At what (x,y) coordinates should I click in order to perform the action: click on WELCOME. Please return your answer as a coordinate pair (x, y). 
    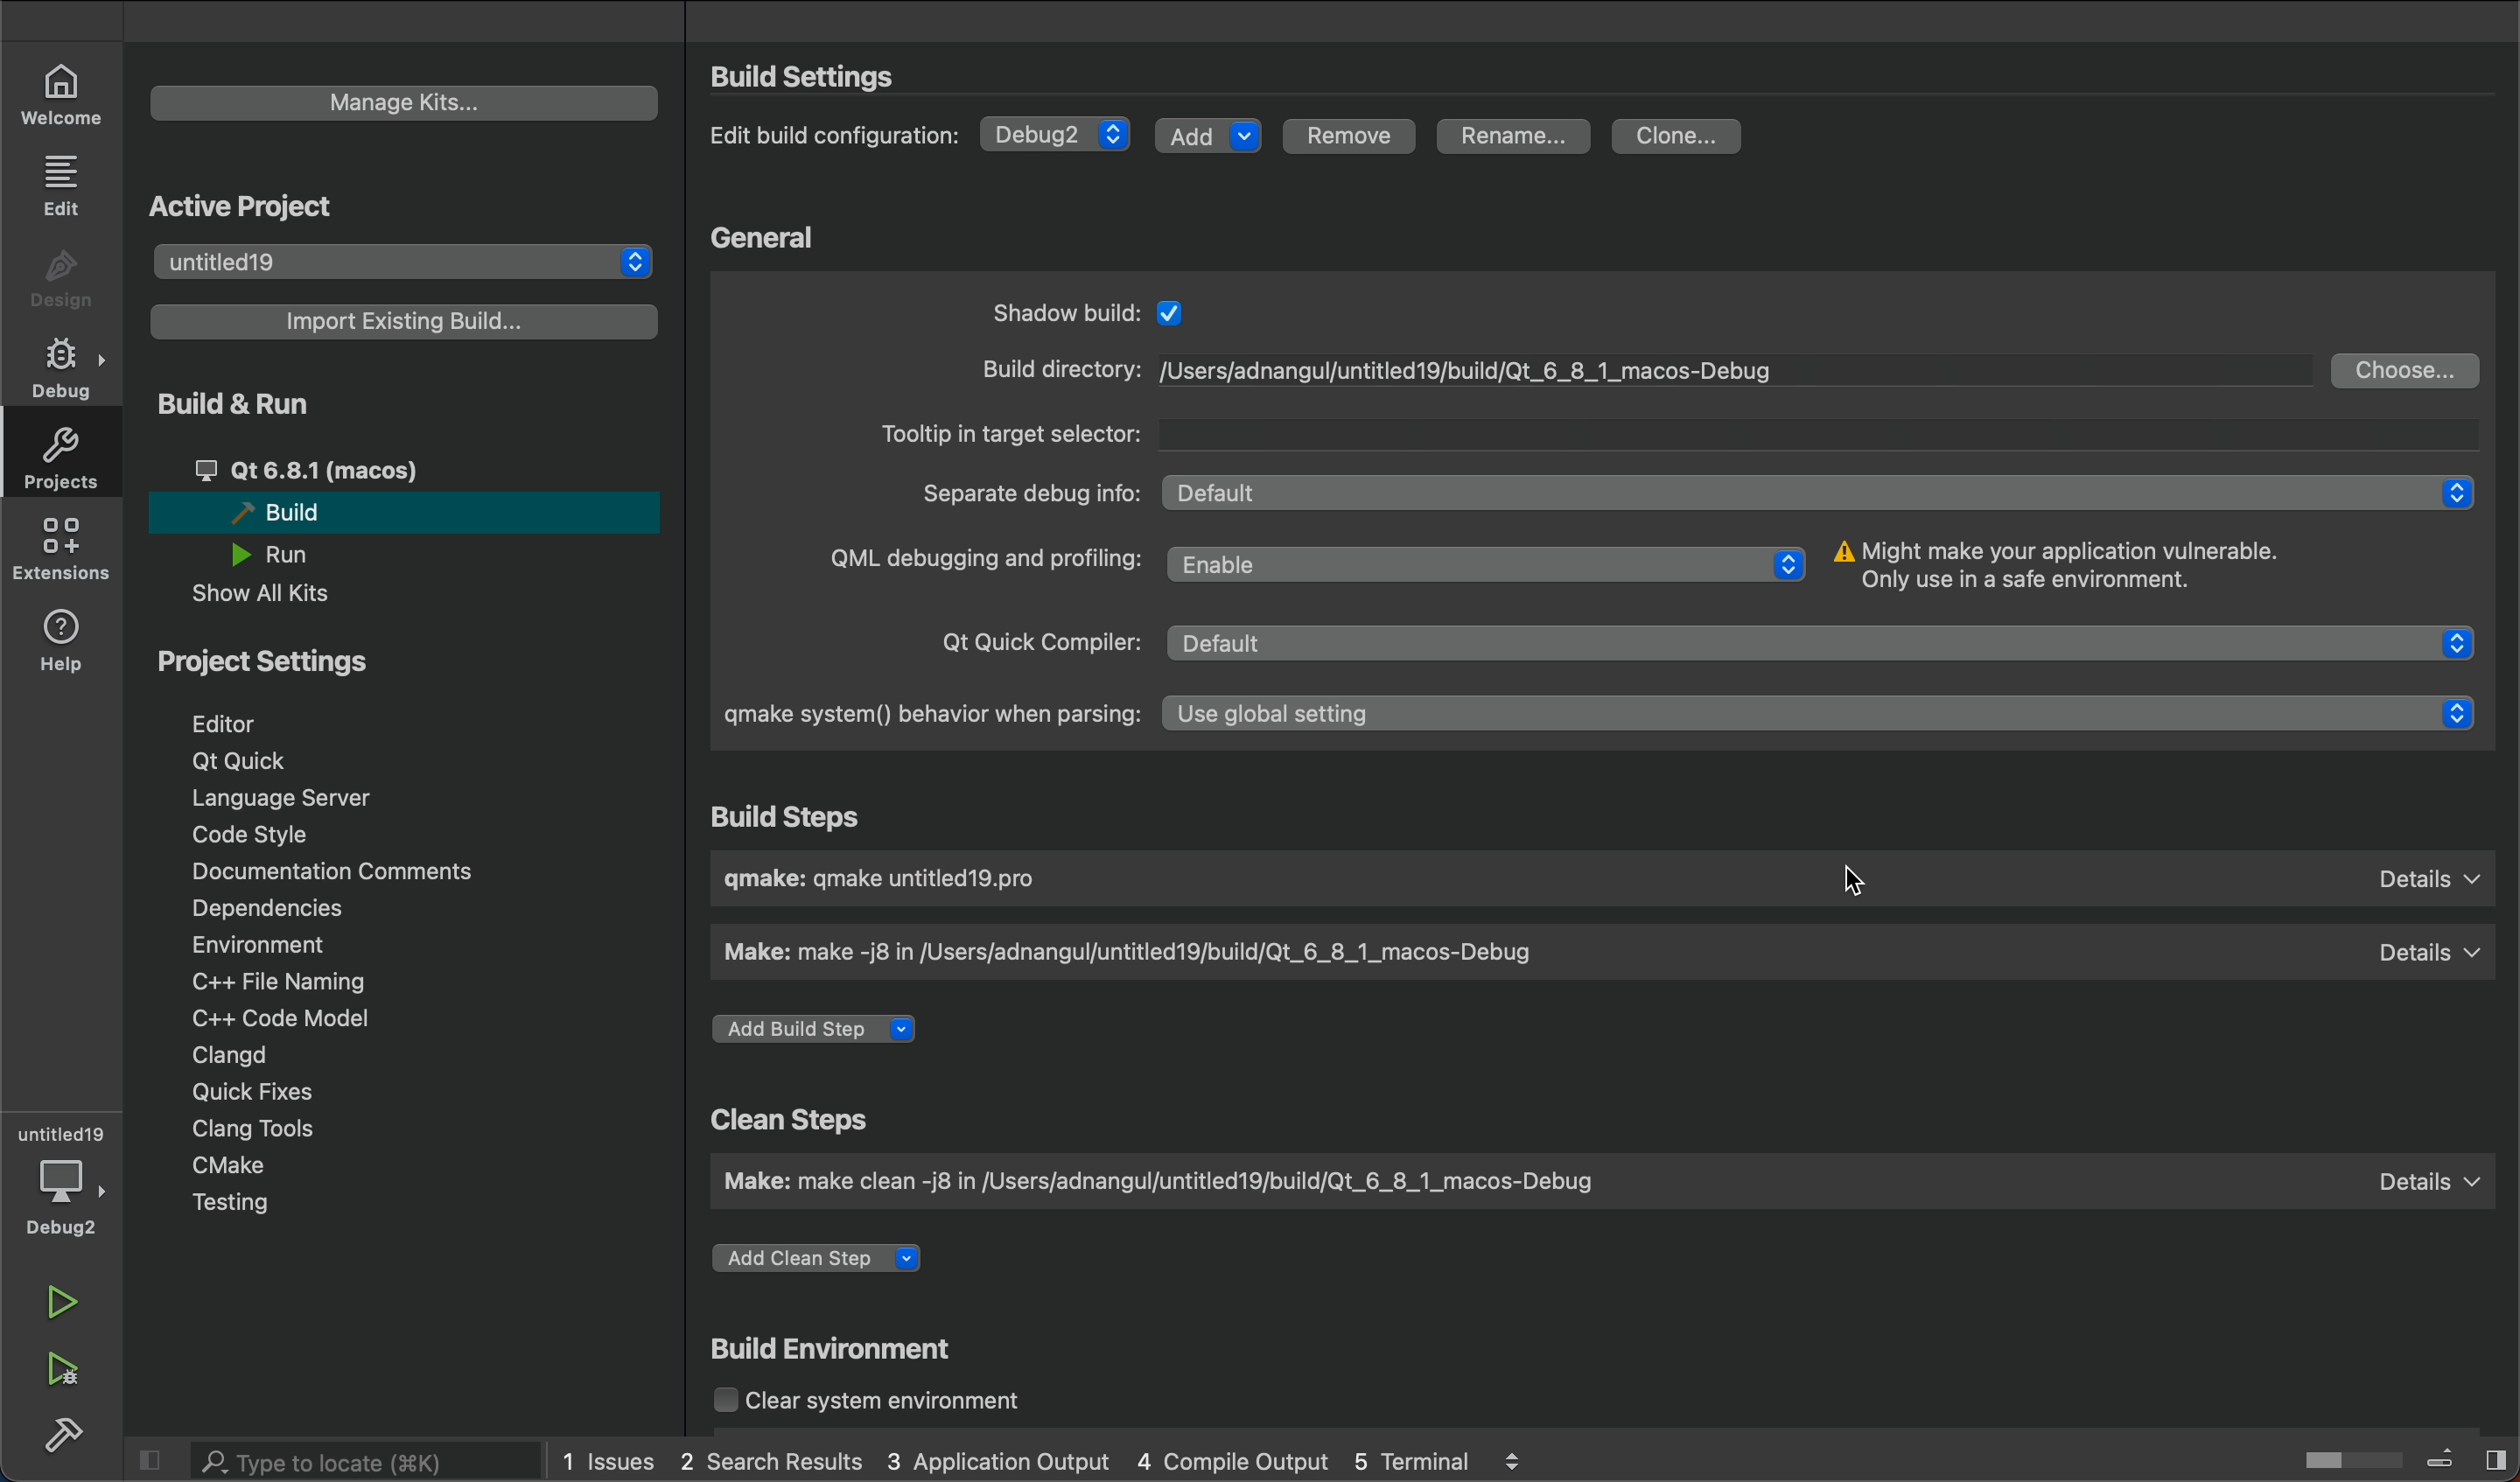
    Looking at the image, I should click on (64, 92).